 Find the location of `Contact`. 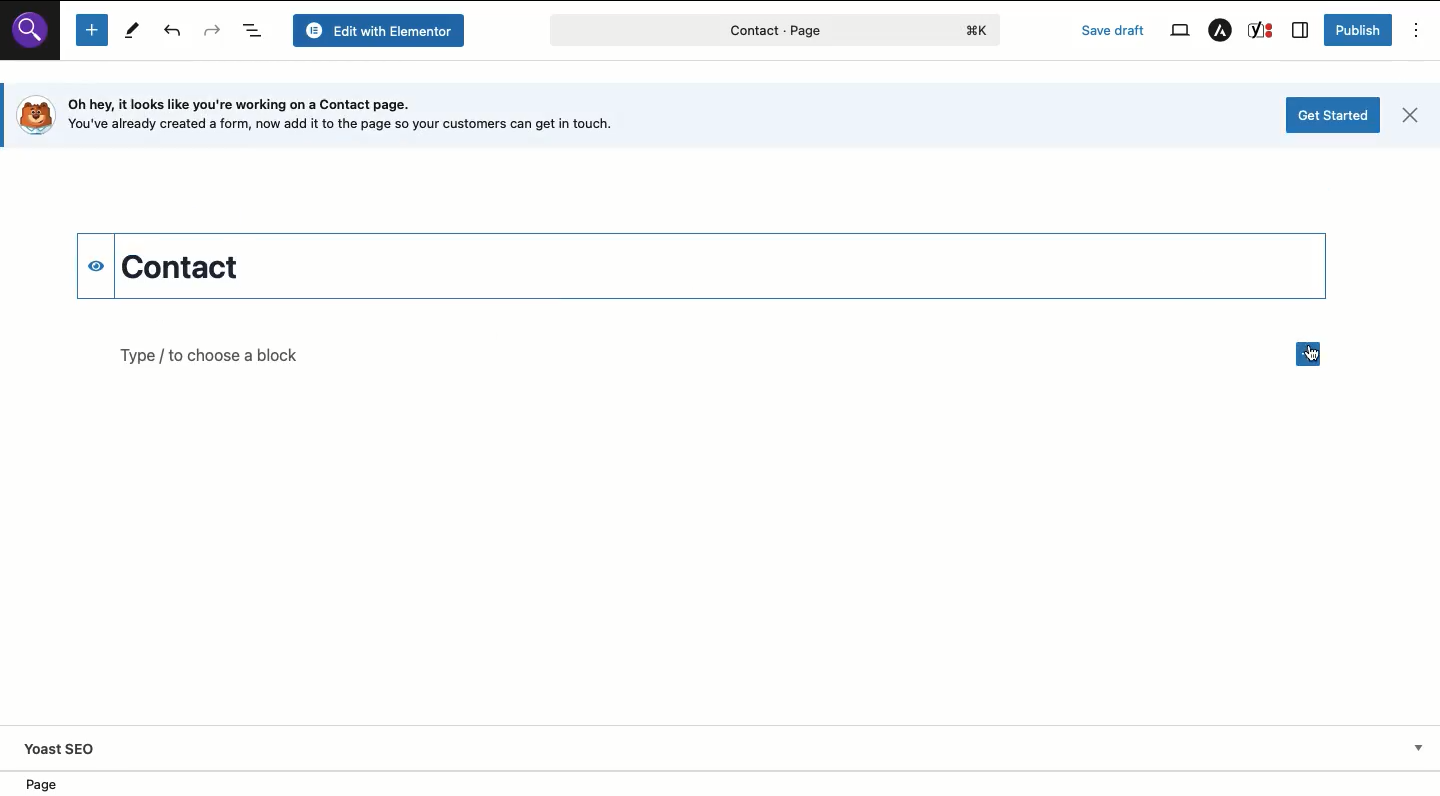

Contact is located at coordinates (269, 266).